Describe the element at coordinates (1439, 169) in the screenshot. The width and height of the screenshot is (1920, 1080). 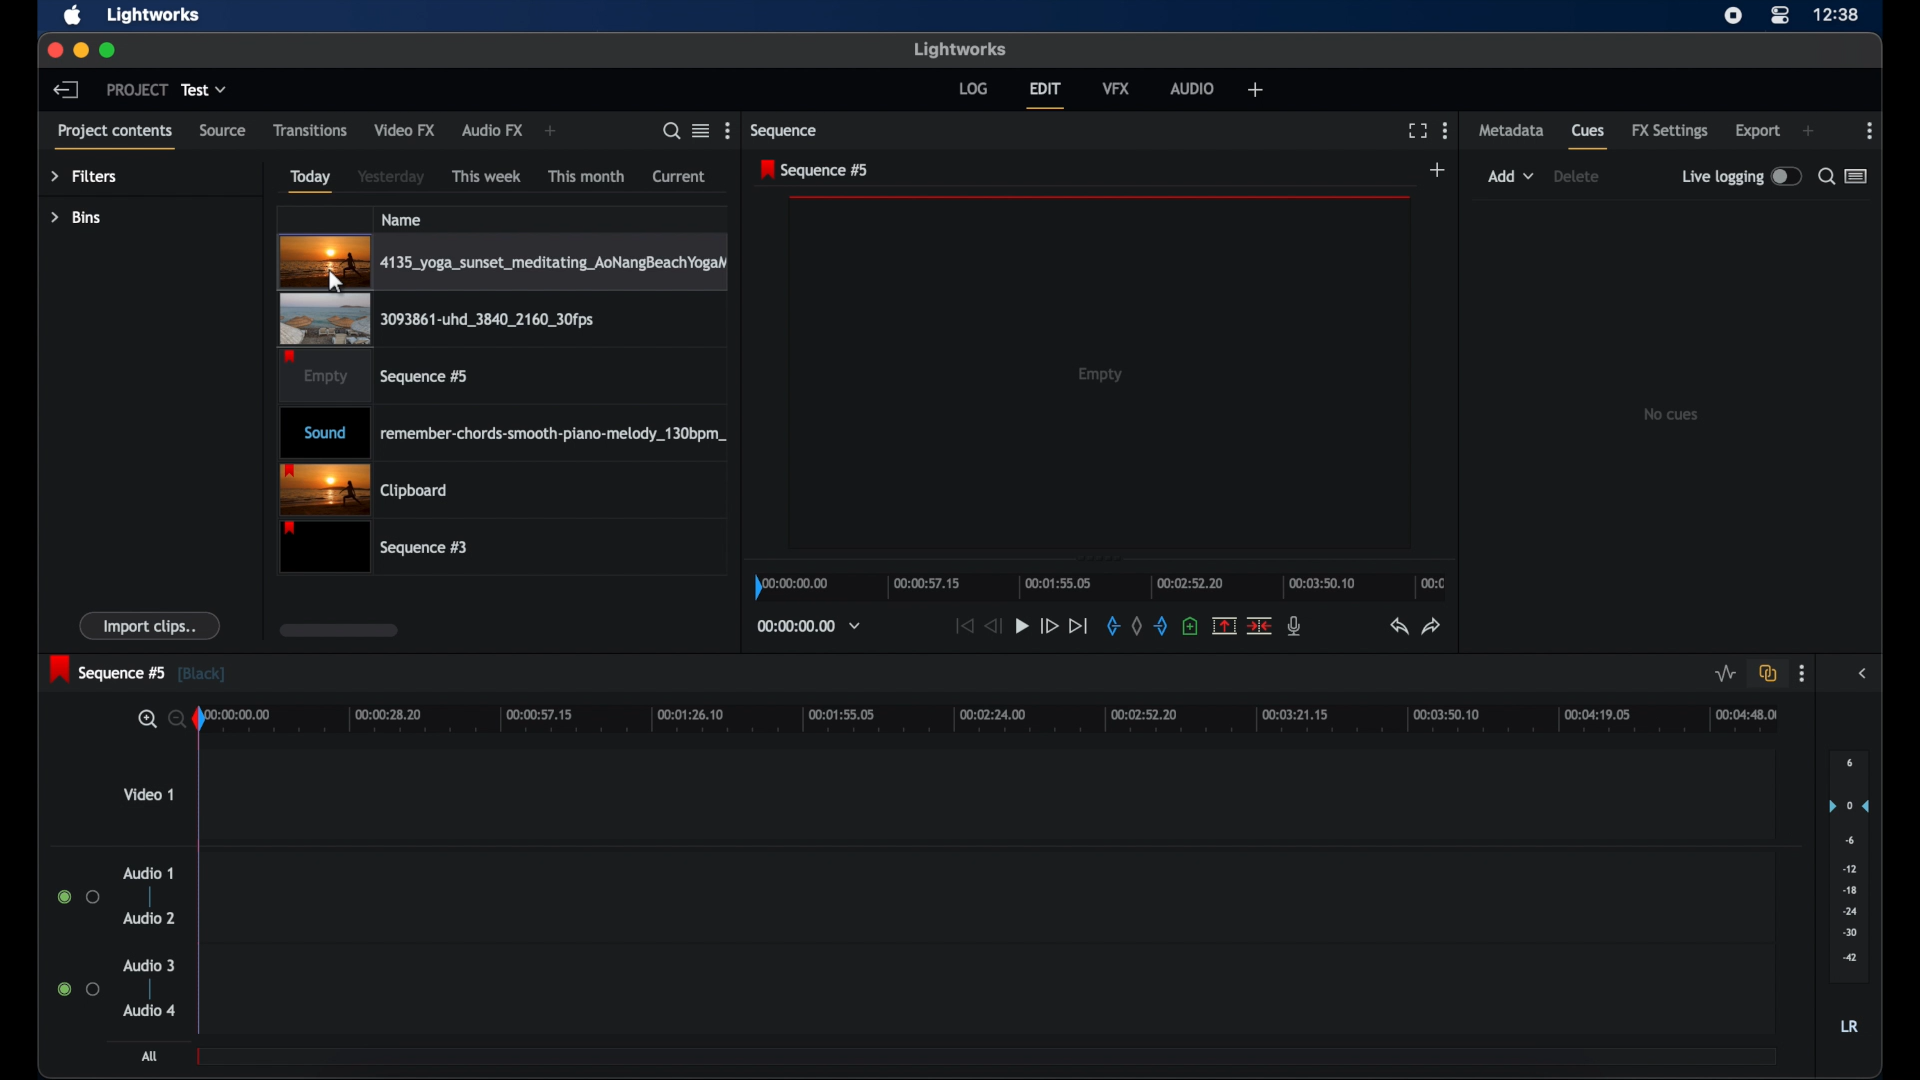
I see `add` at that location.